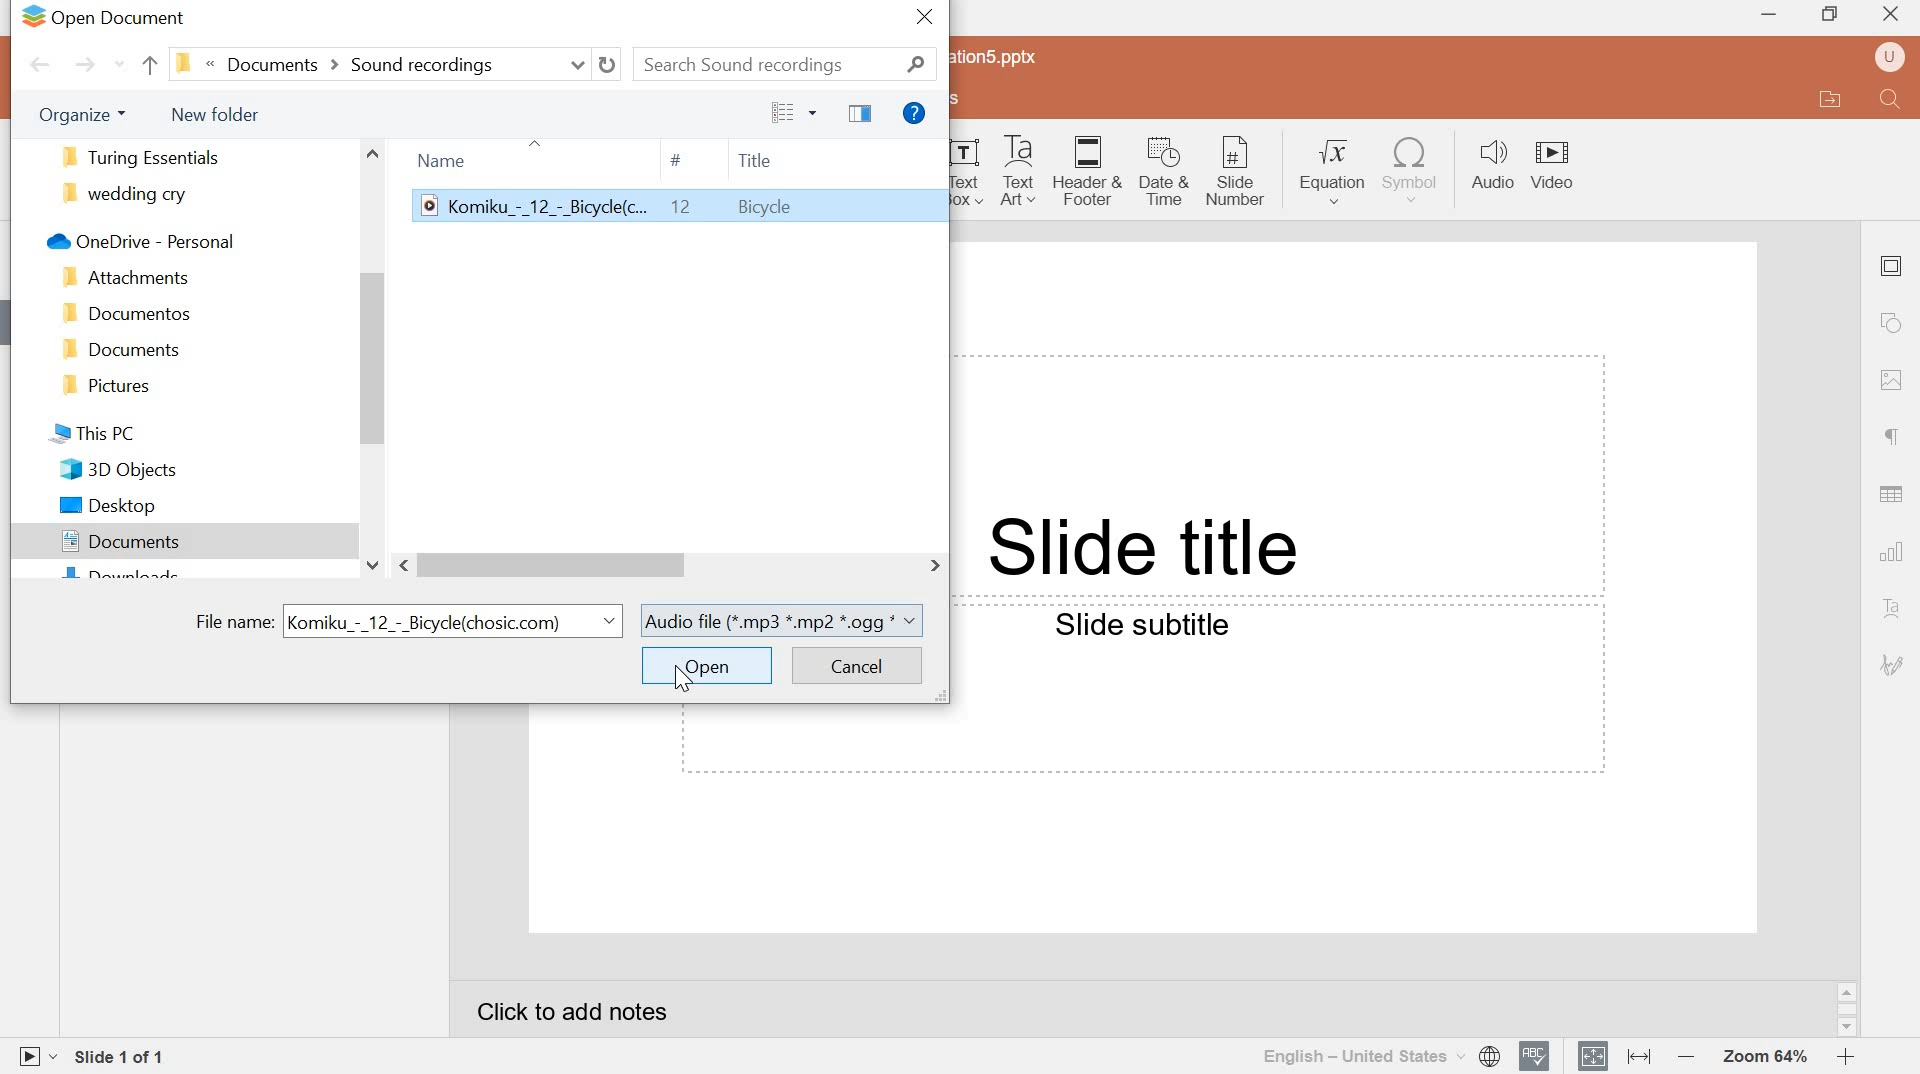 The image size is (1920, 1074). What do you see at coordinates (400, 567) in the screenshot?
I see `scroll left` at bounding box center [400, 567].